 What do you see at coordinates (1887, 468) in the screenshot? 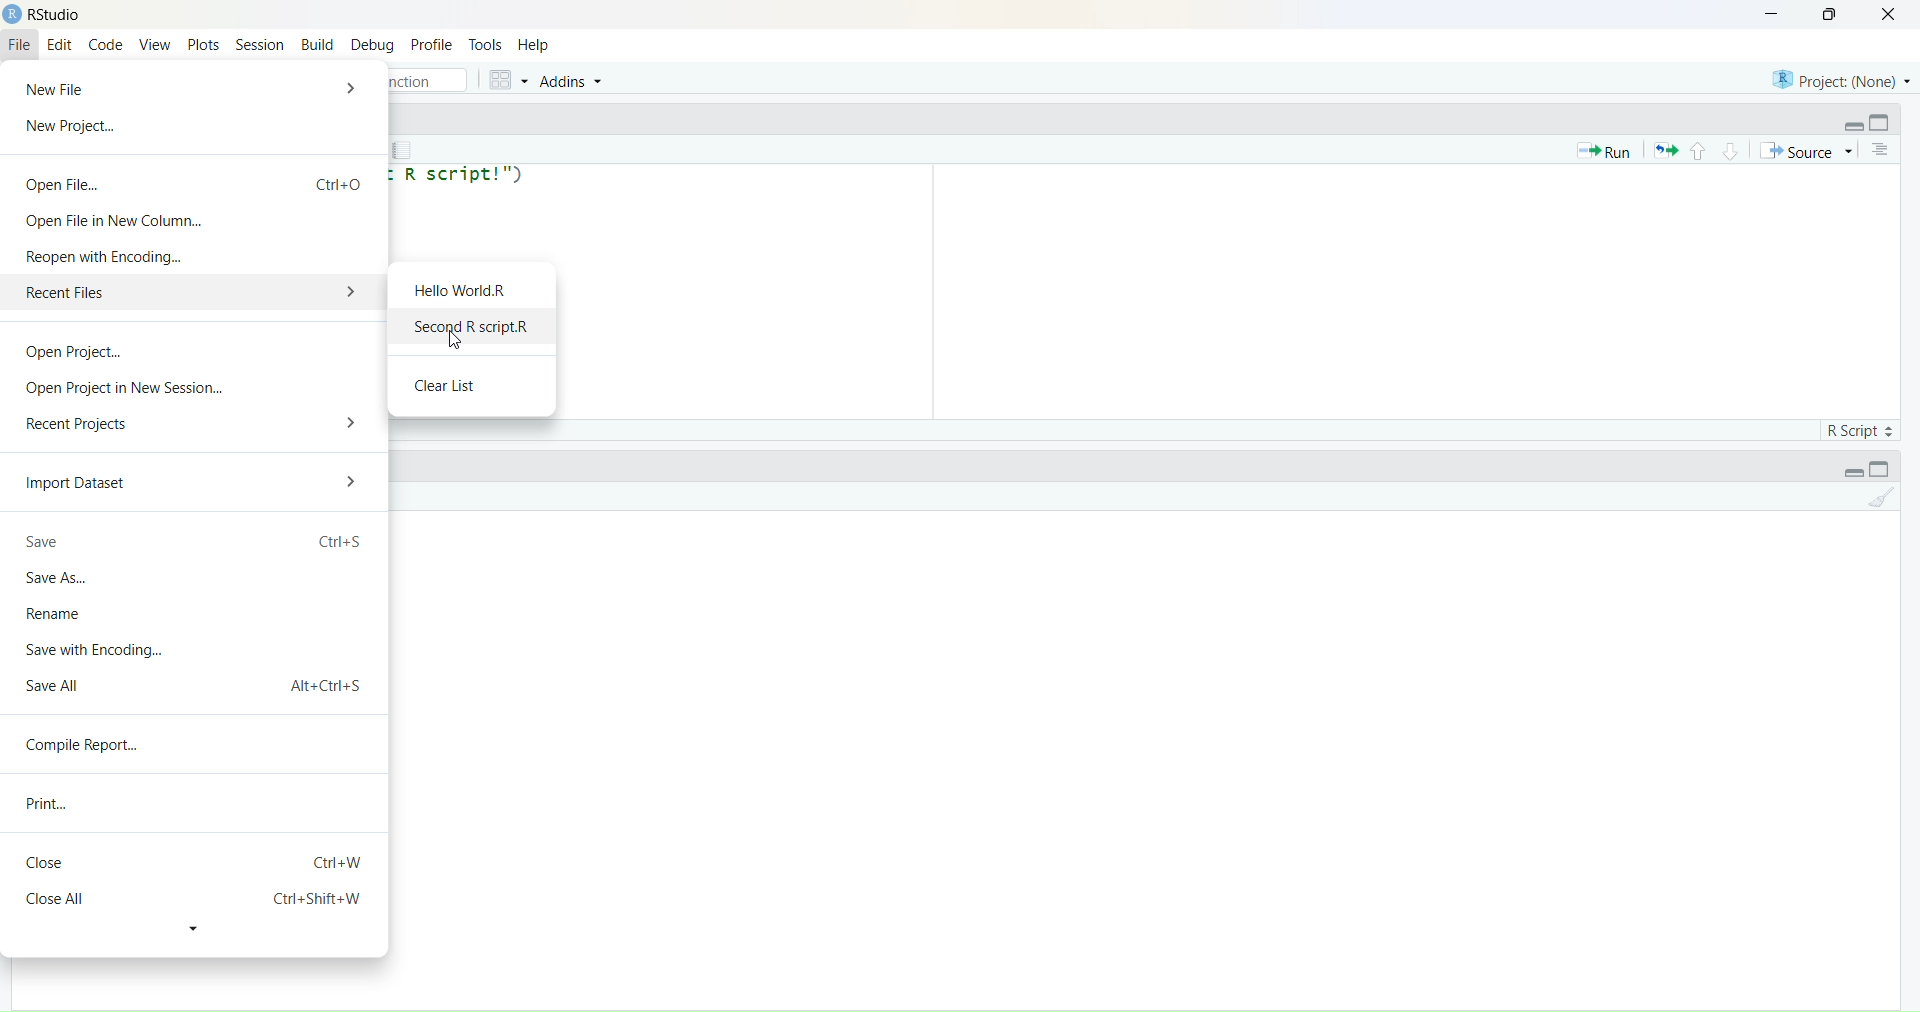
I see `Maximize` at bounding box center [1887, 468].